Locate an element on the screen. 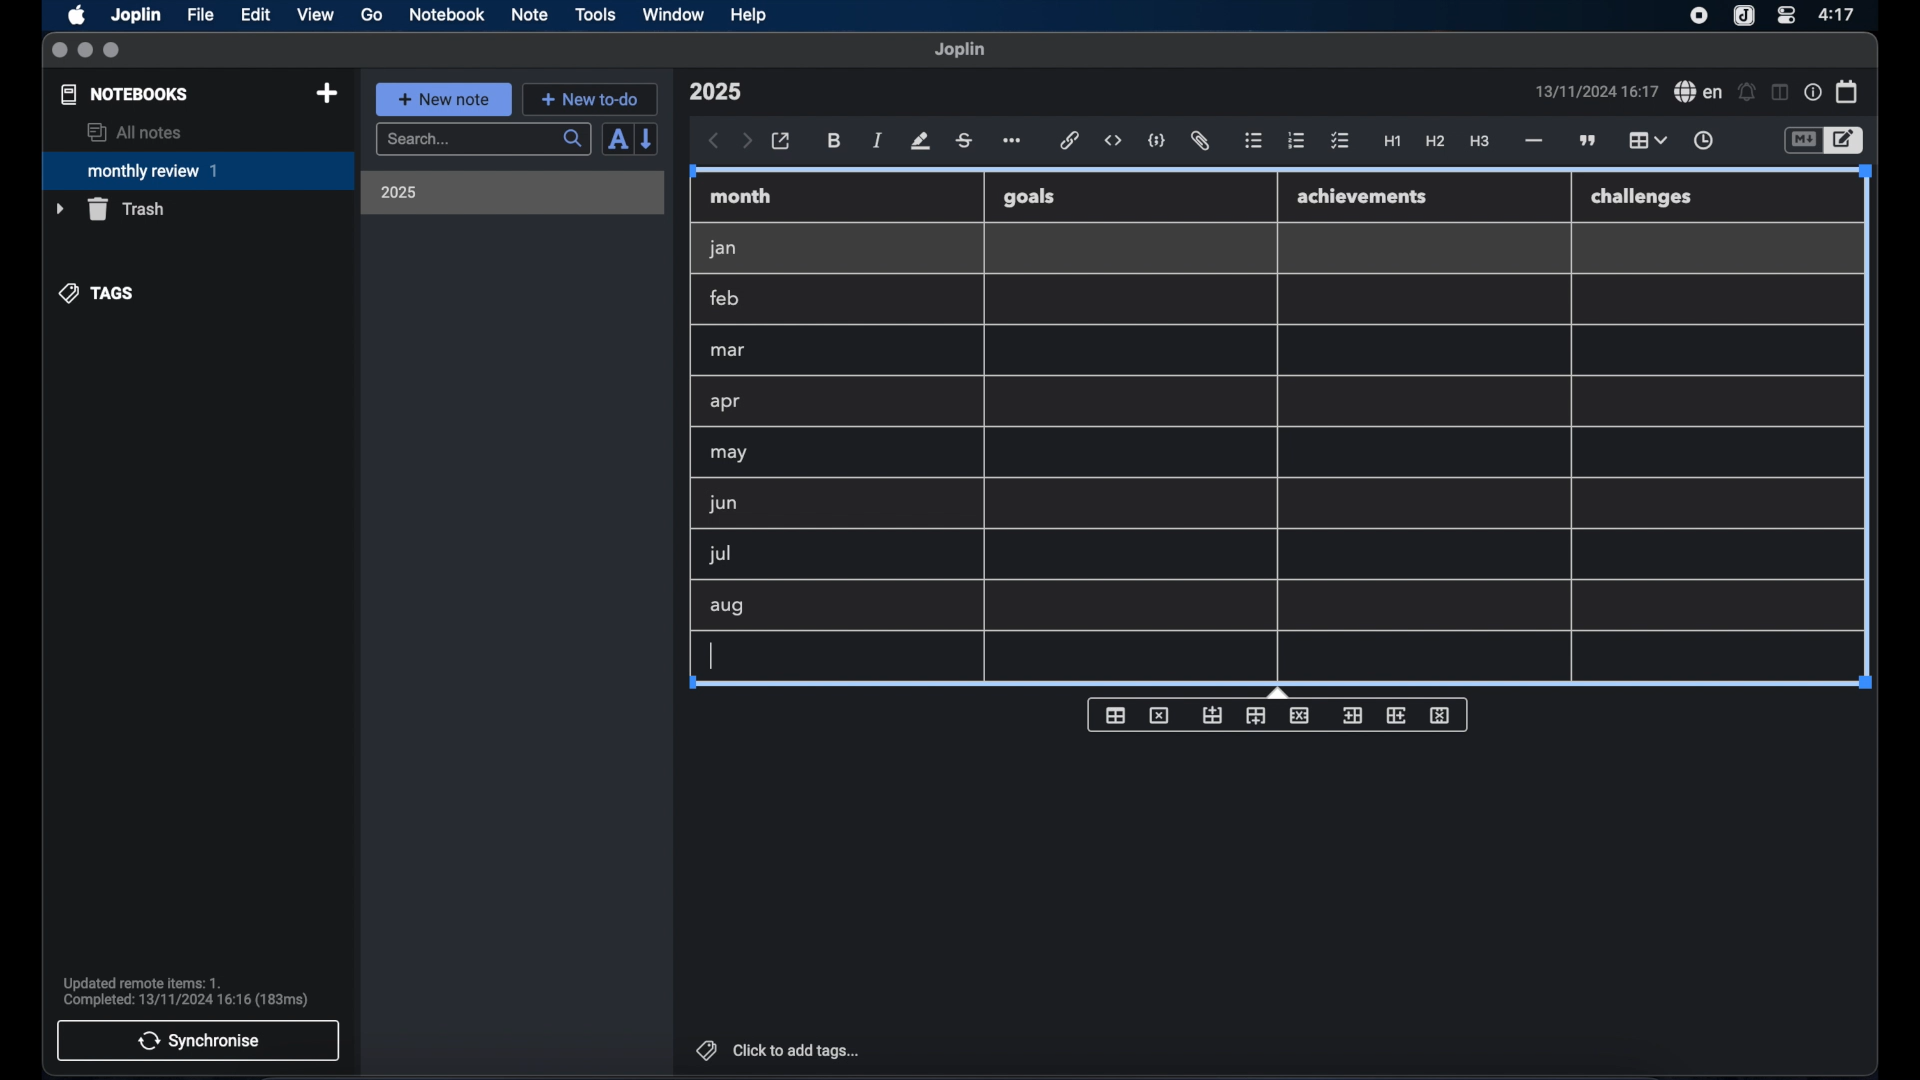  aug is located at coordinates (727, 608).